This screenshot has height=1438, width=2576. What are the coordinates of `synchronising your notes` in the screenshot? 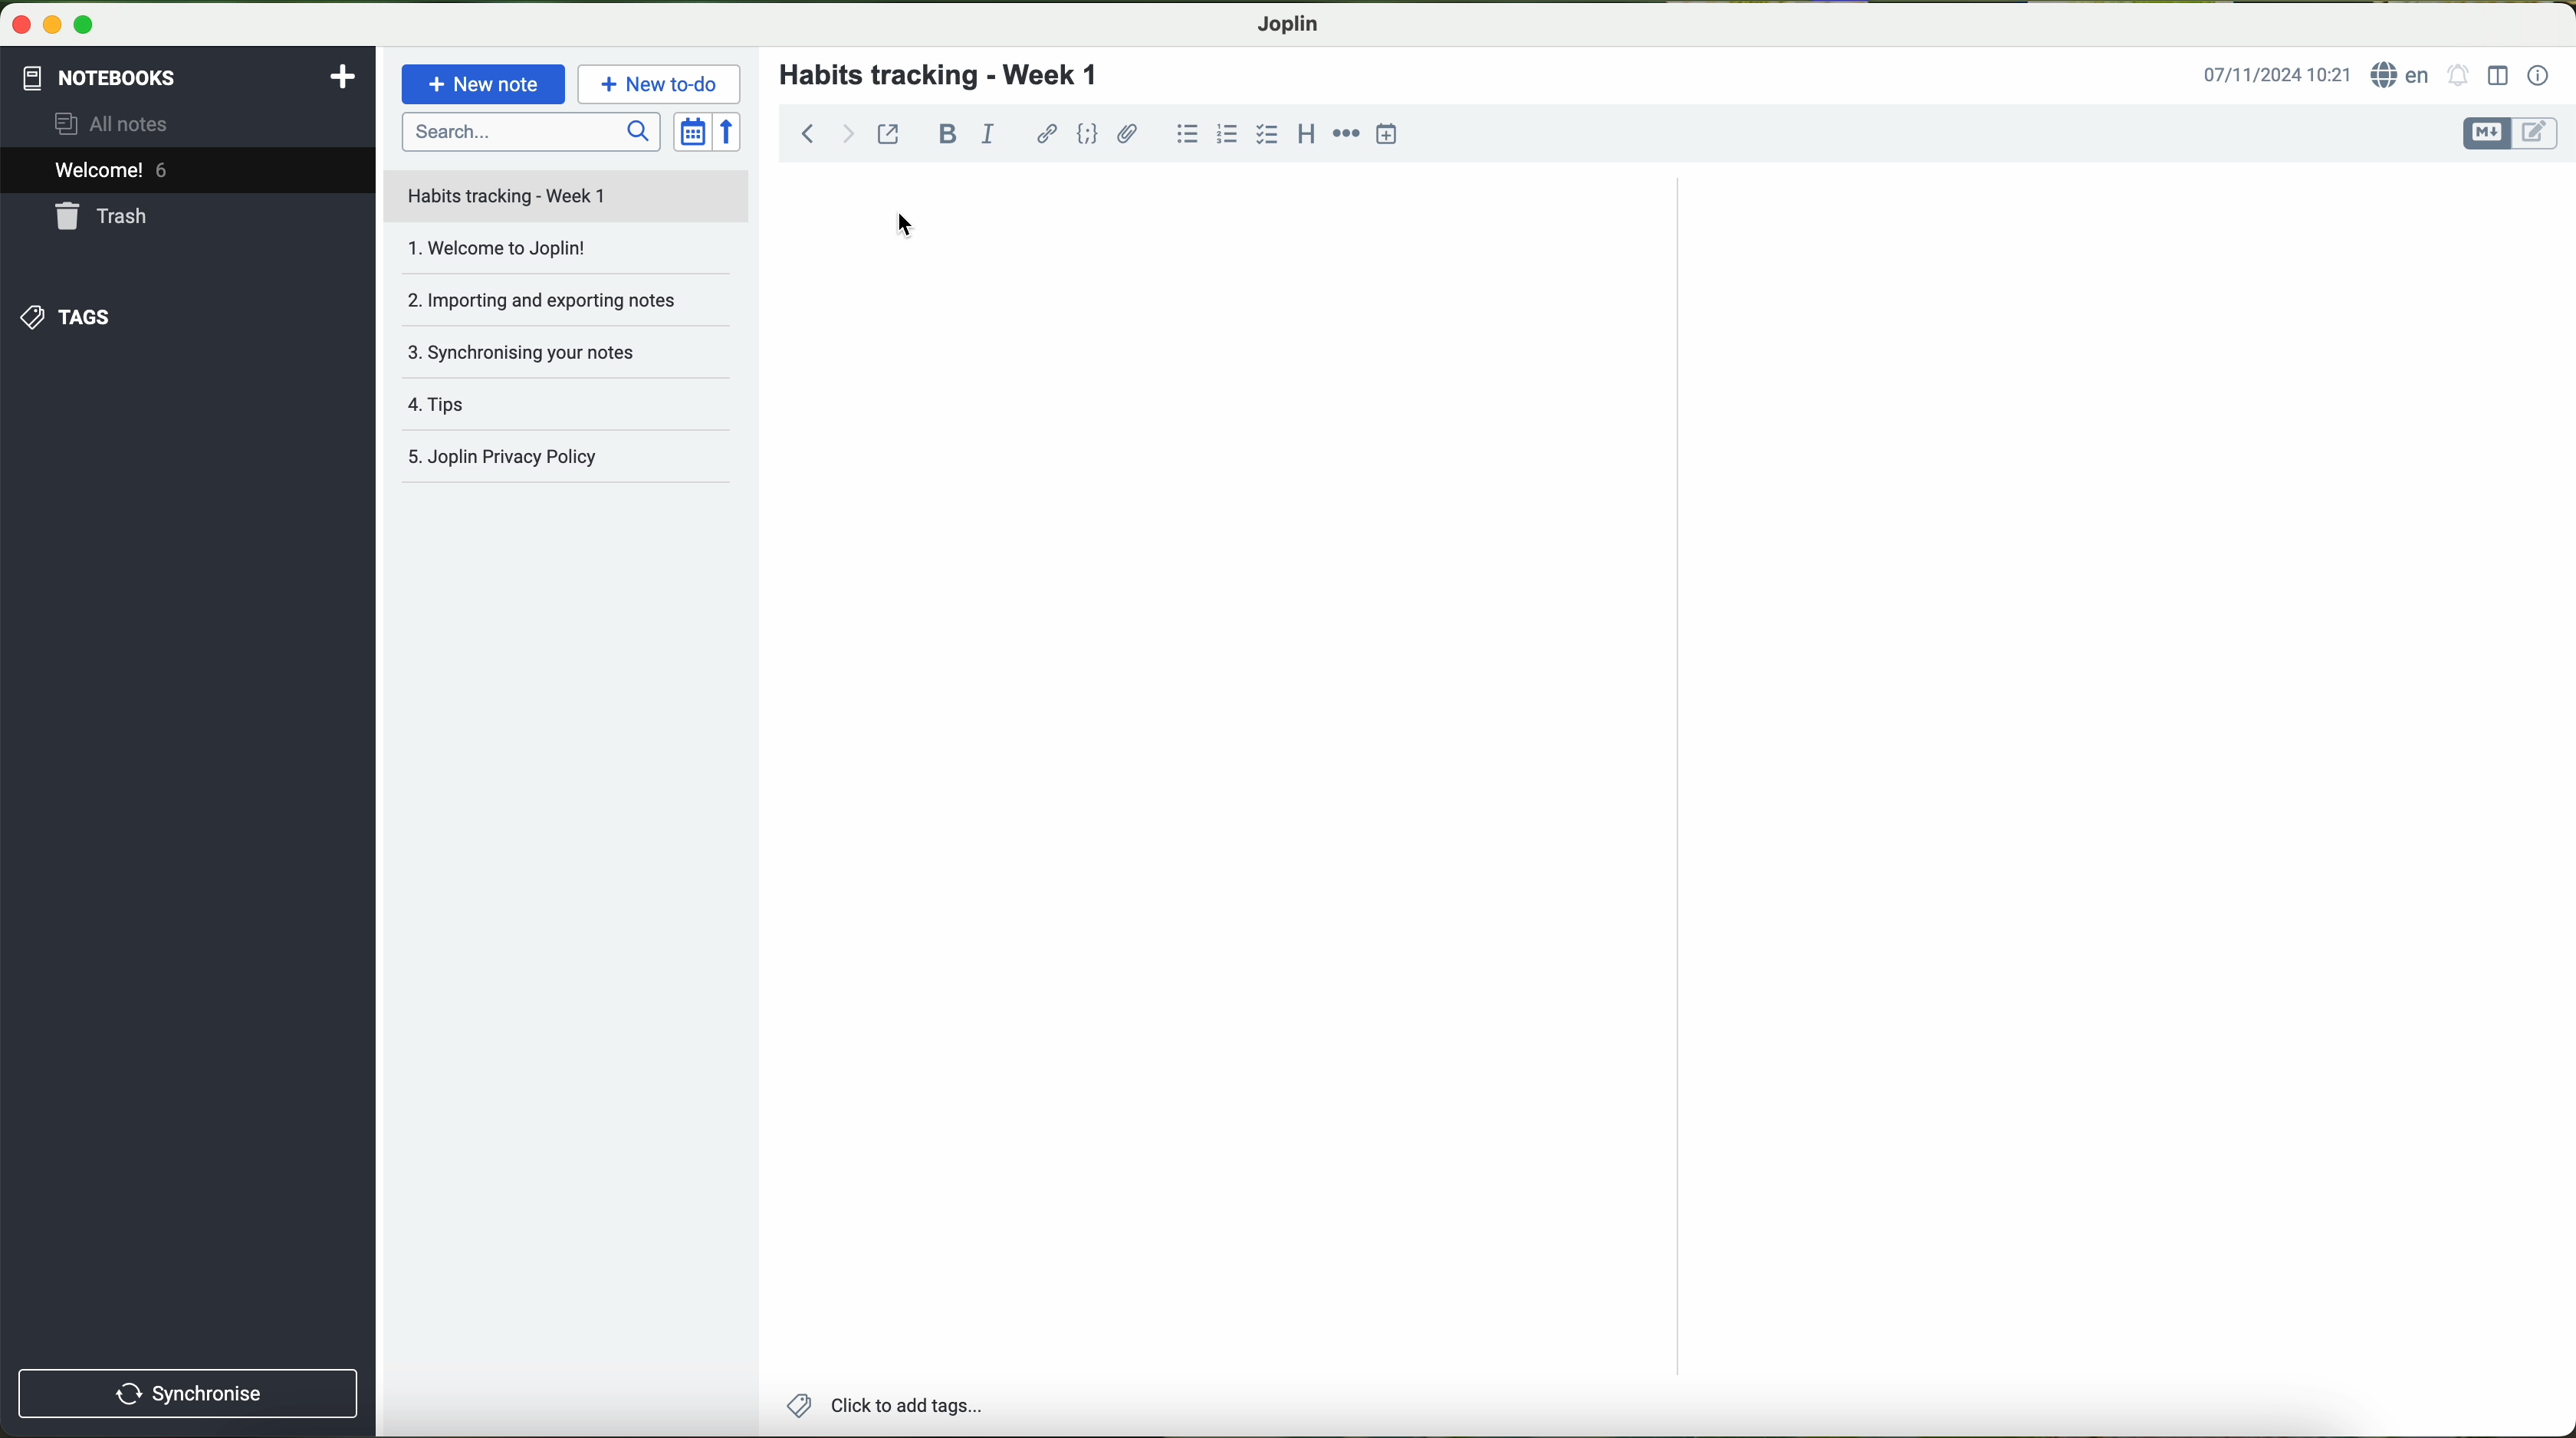 It's located at (574, 359).